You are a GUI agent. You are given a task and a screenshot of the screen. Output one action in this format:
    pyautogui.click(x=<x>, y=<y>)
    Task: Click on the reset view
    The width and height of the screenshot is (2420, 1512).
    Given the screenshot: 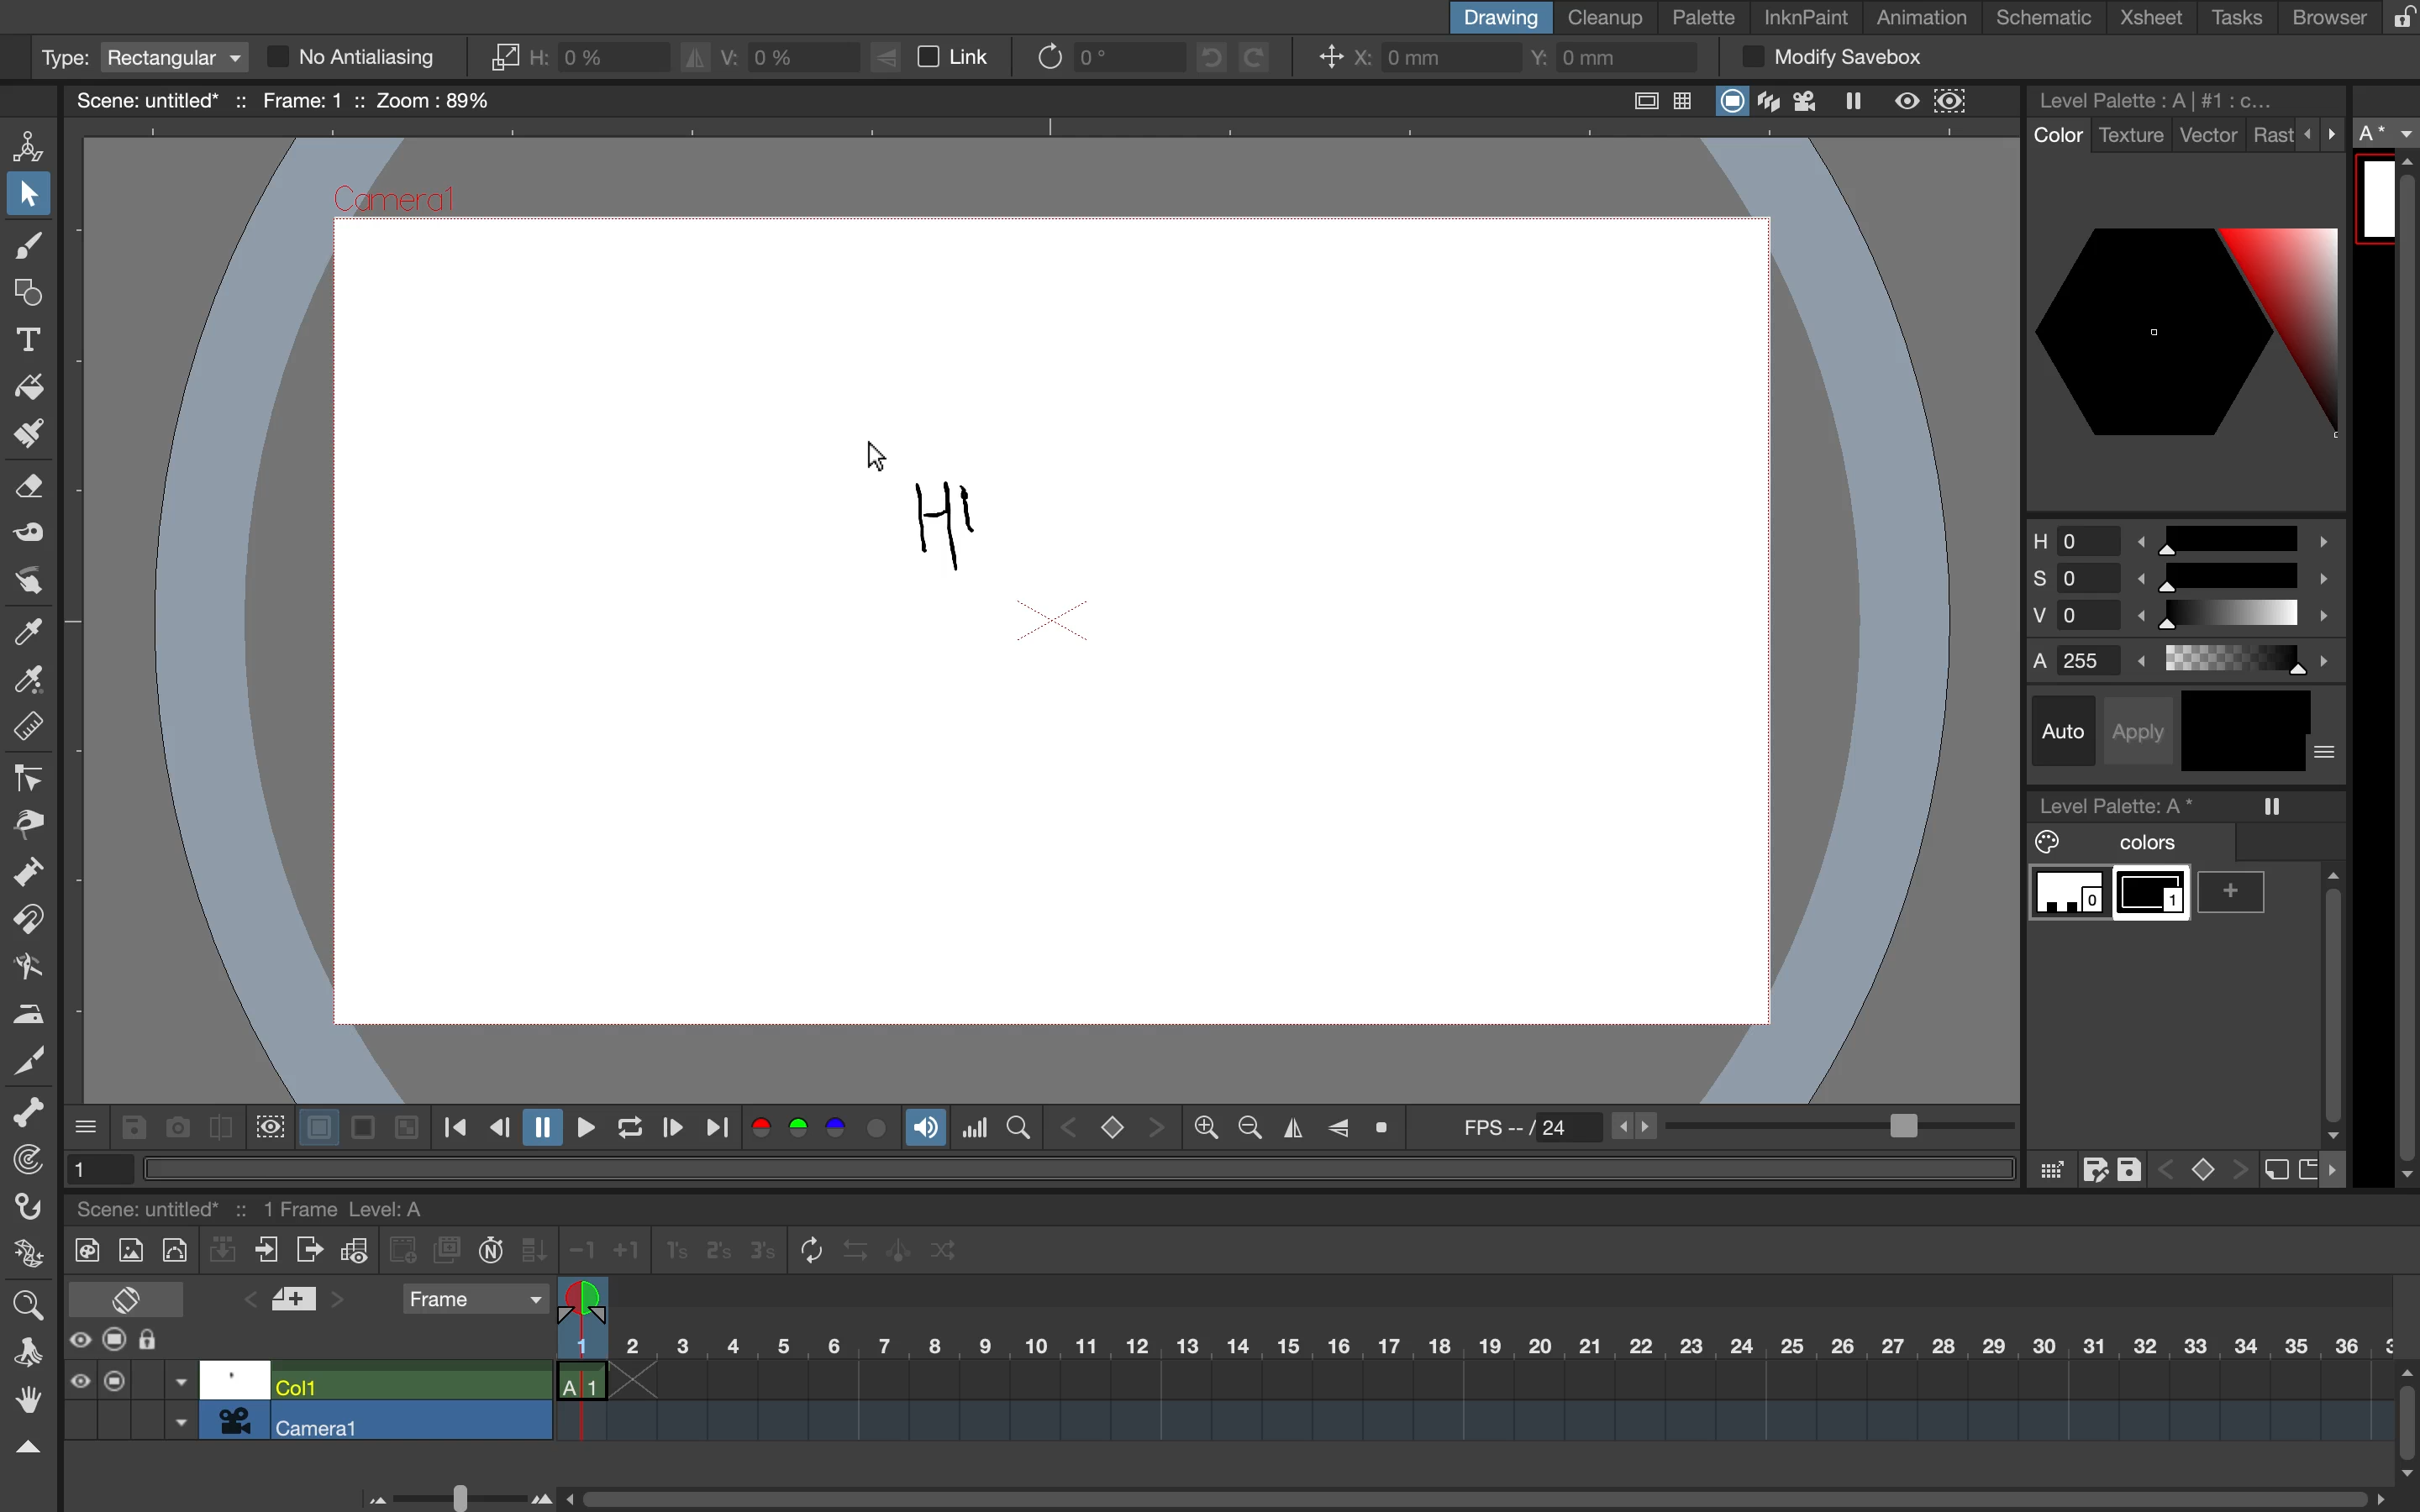 What is the action you would take?
    pyautogui.click(x=1389, y=1129)
    